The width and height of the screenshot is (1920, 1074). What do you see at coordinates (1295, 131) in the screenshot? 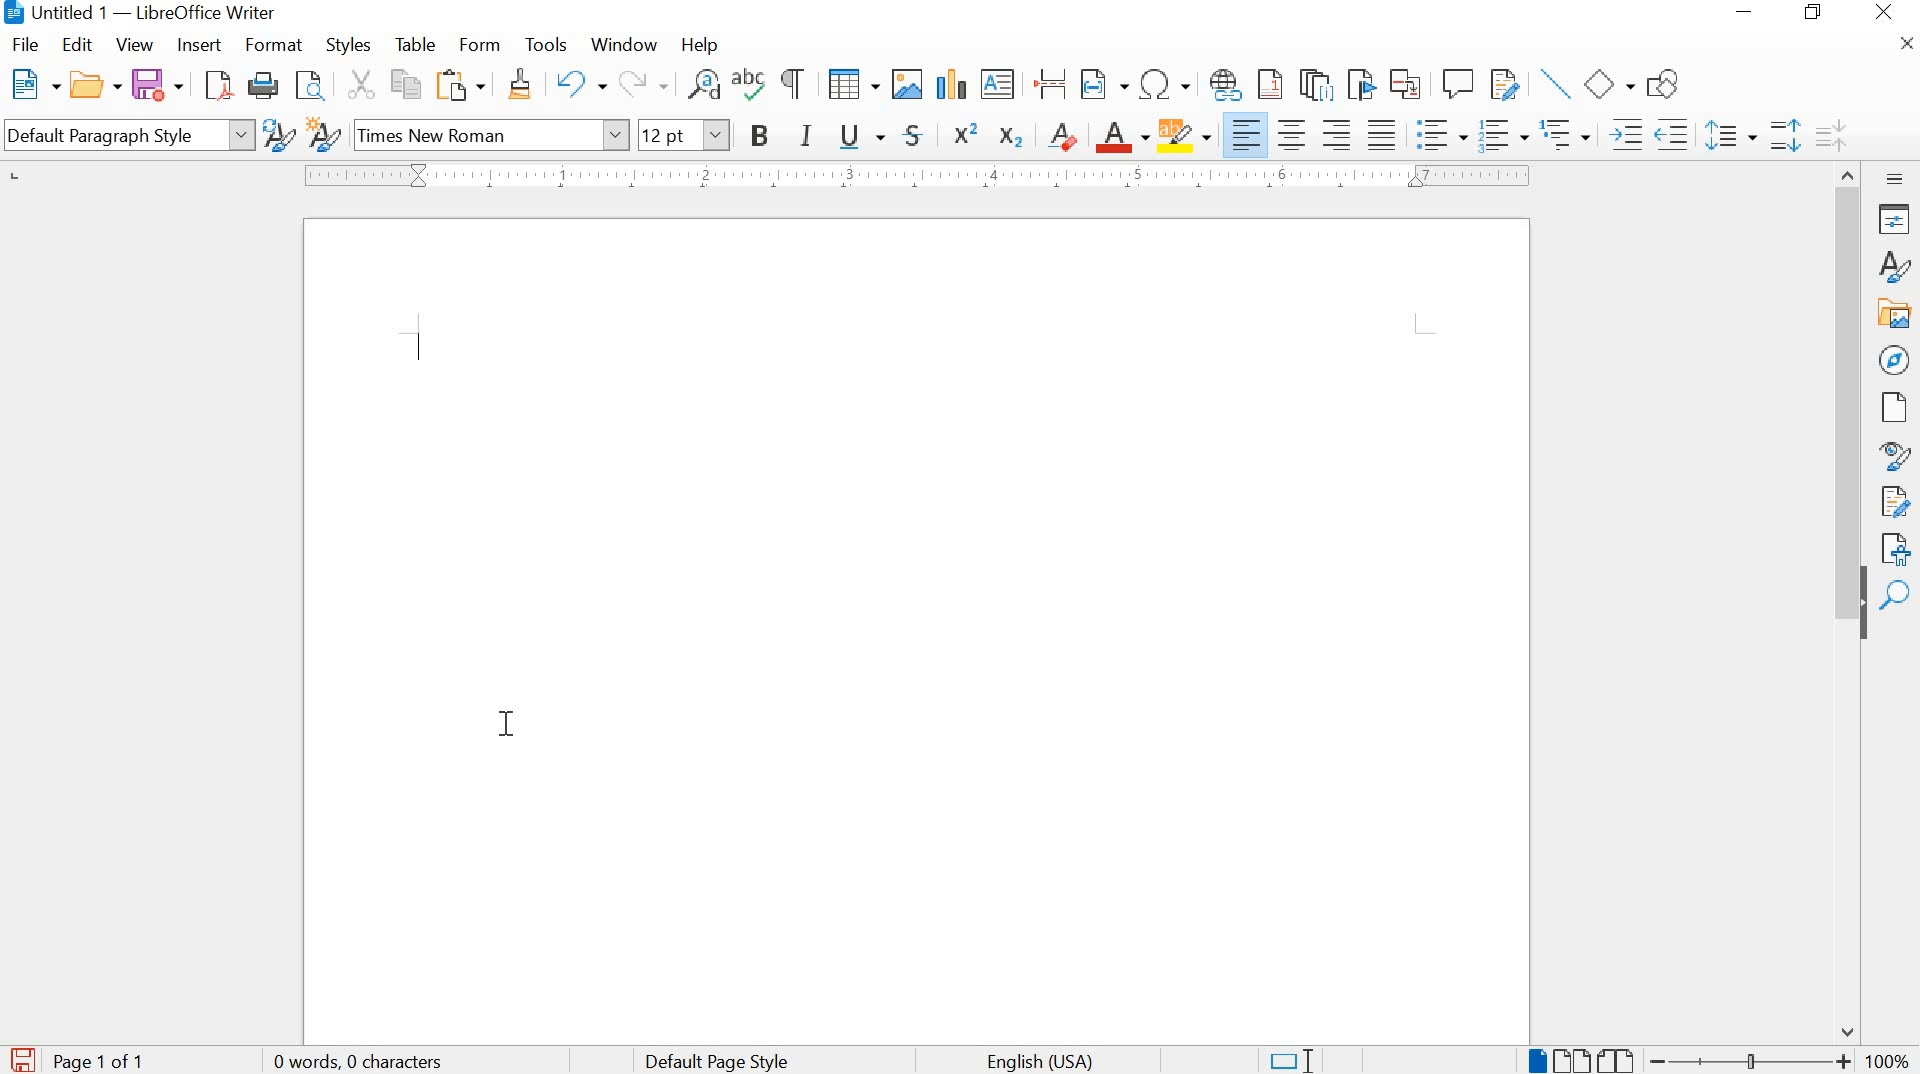
I see `ALIGN CENTER` at bounding box center [1295, 131].